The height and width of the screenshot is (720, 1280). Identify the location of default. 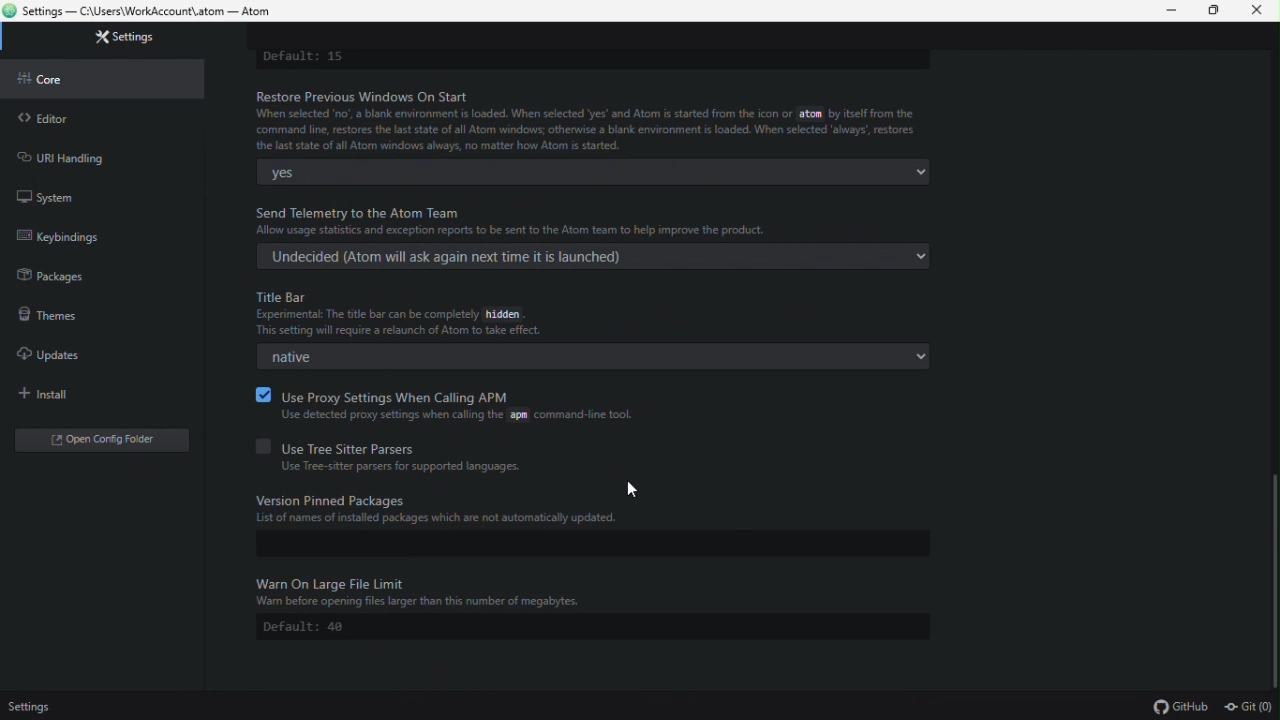
(593, 627).